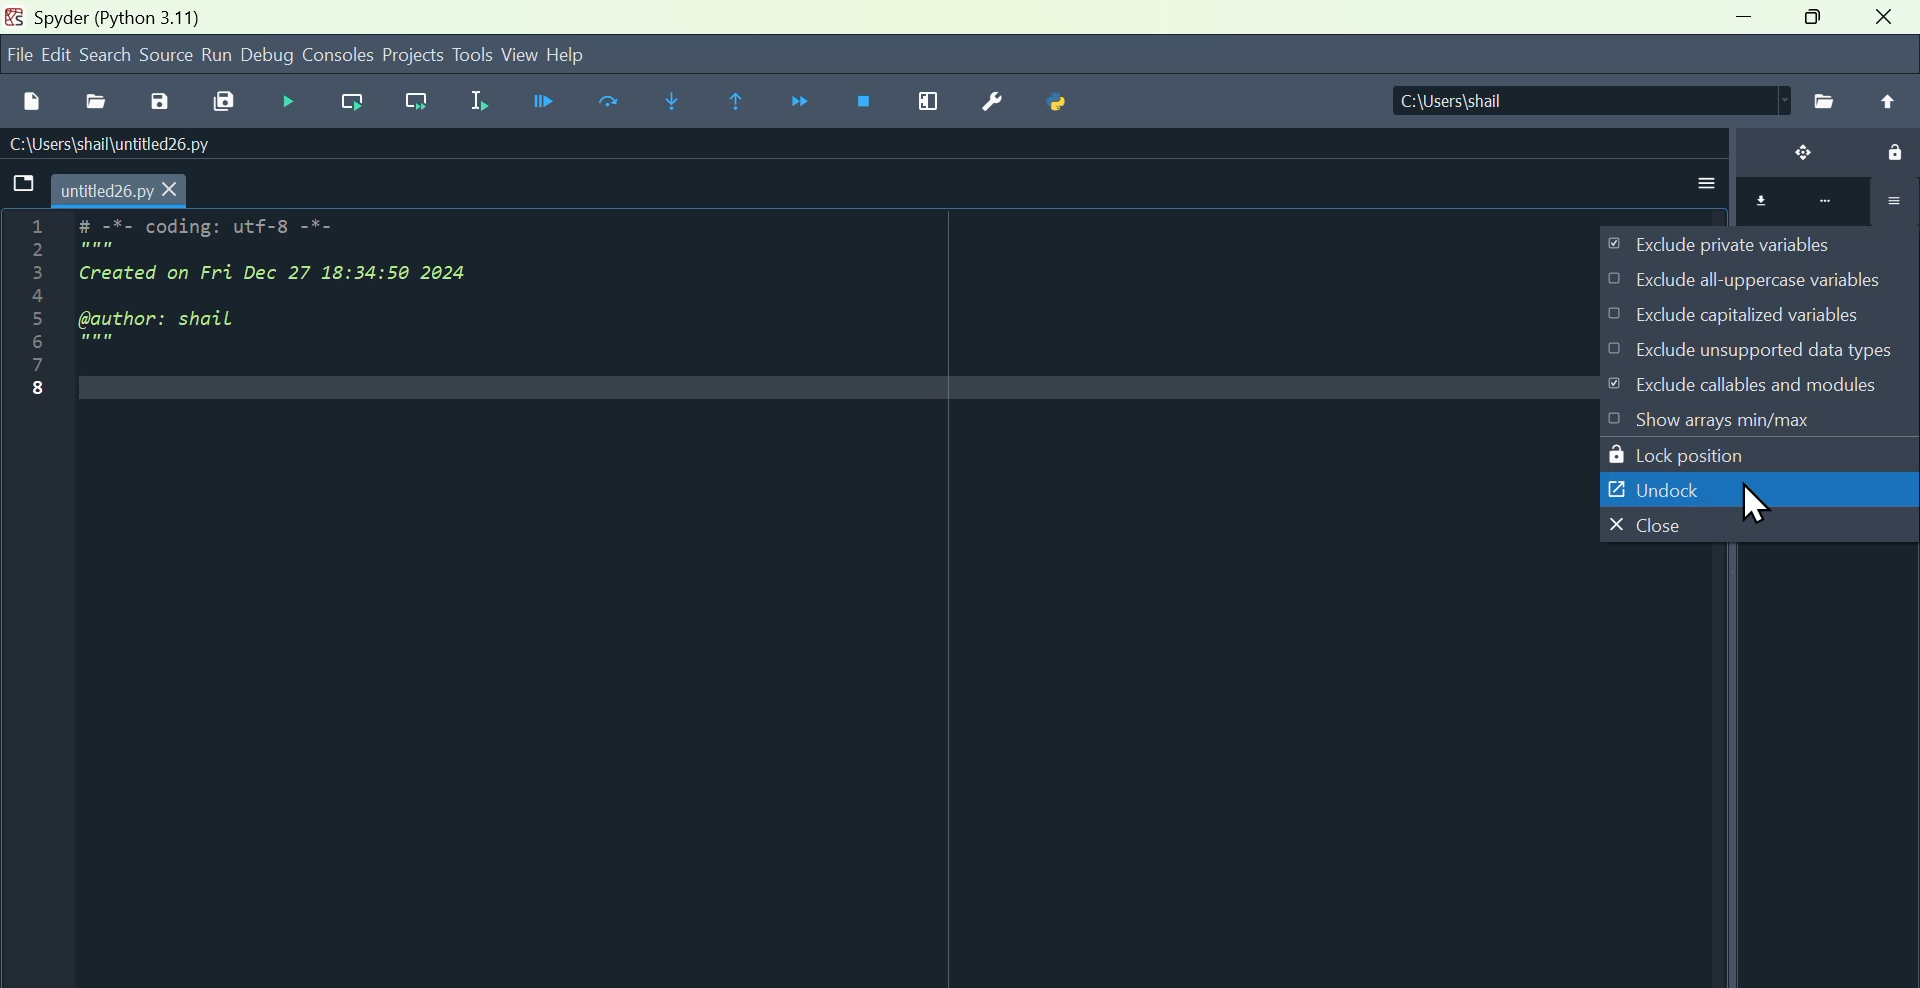 Image resolution: width=1920 pixels, height=988 pixels. I want to click on Consoles, so click(340, 53).